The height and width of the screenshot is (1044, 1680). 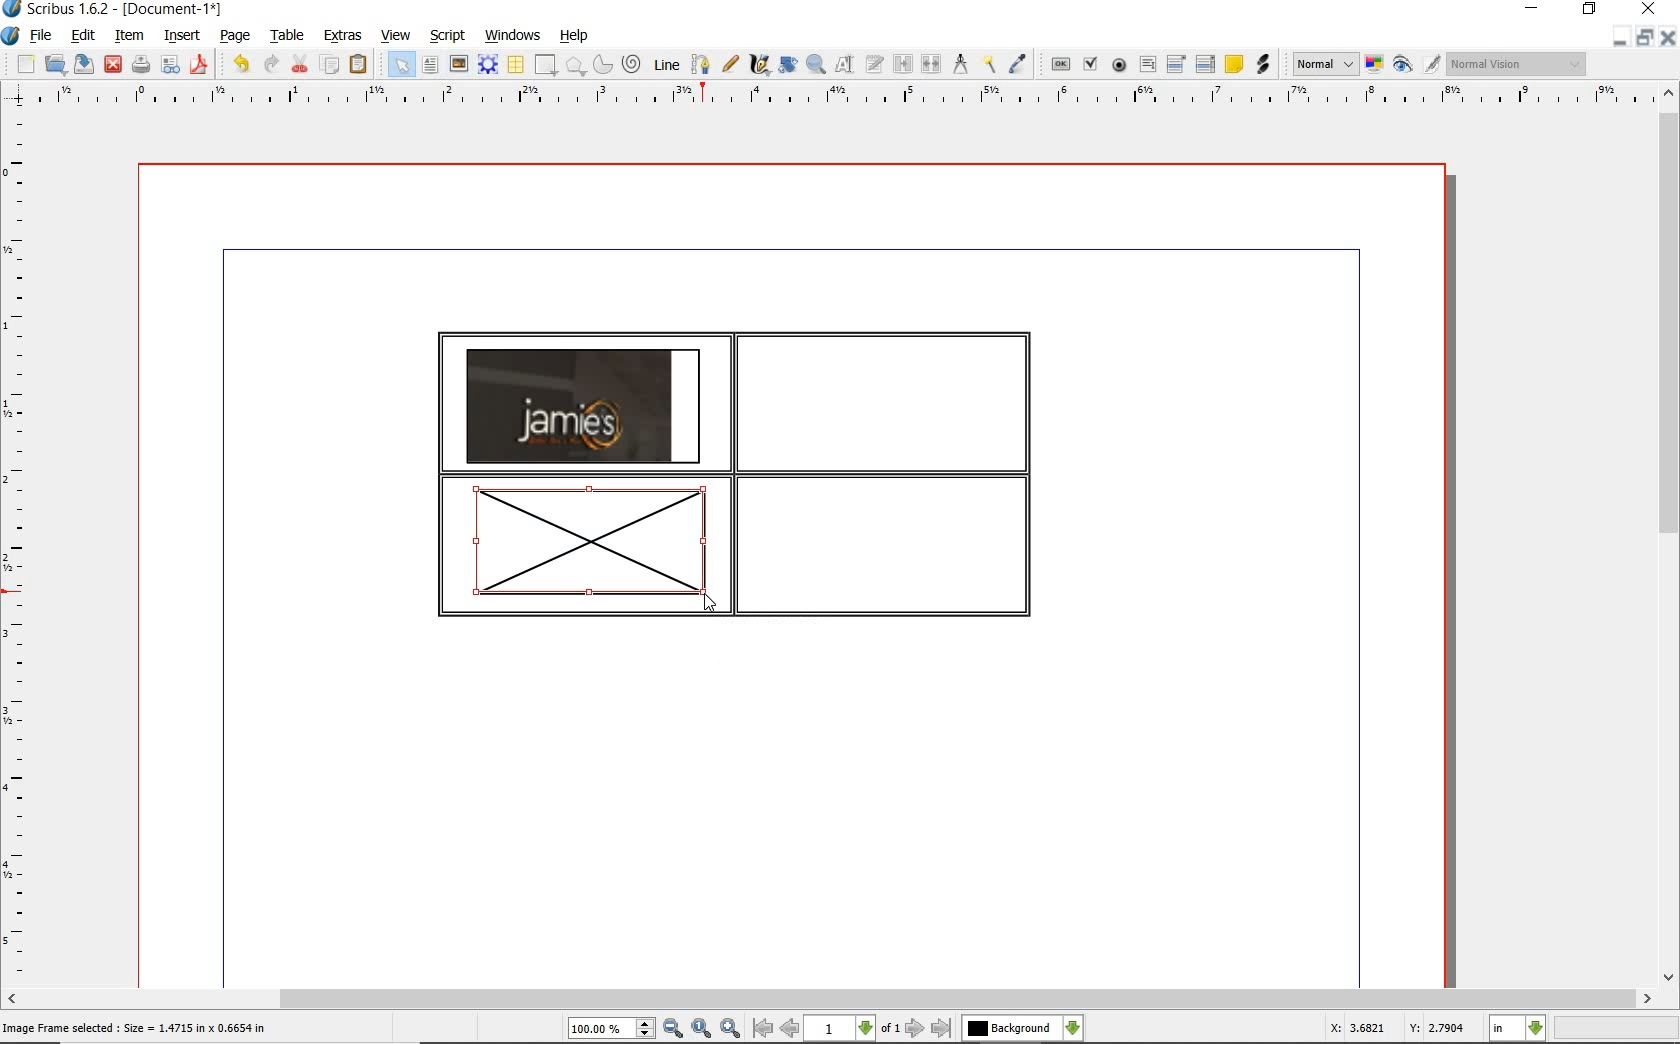 I want to click on pdf radio box, so click(x=1120, y=66).